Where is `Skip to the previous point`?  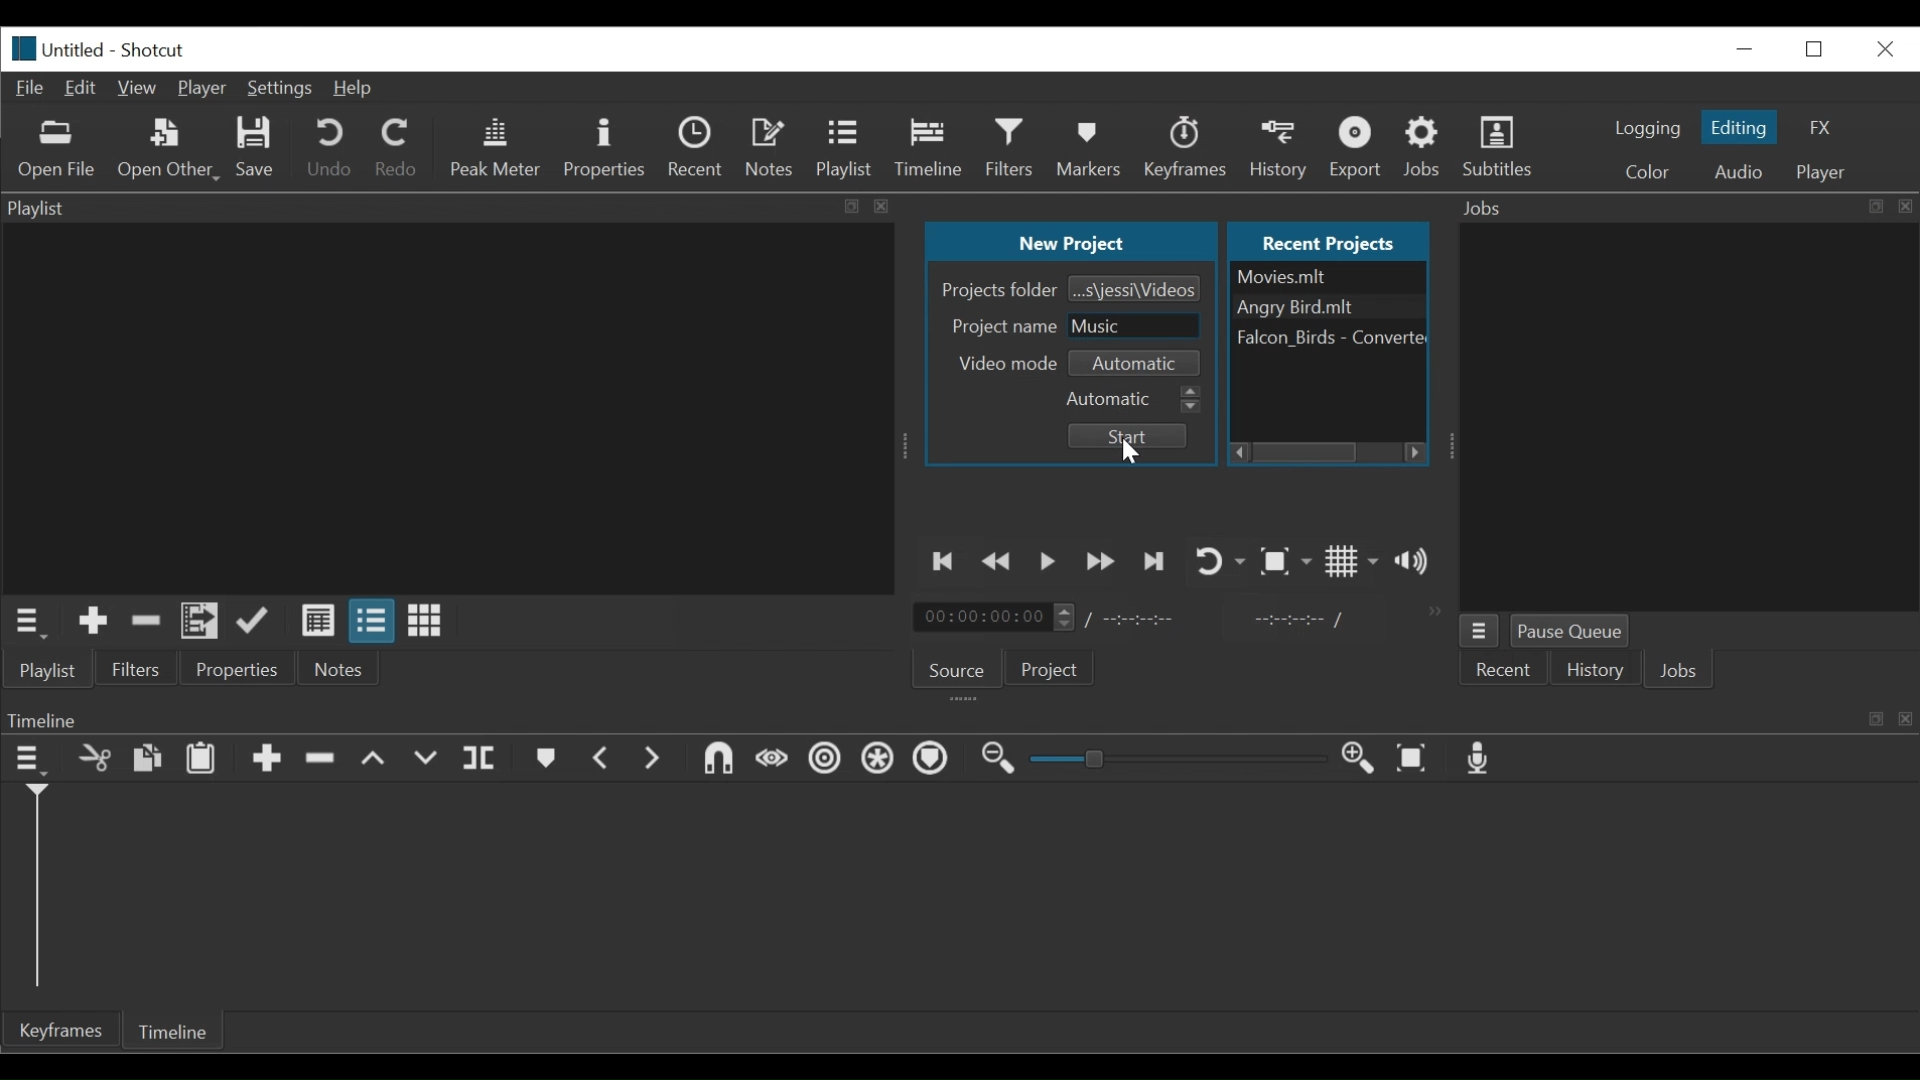 Skip to the previous point is located at coordinates (944, 563).